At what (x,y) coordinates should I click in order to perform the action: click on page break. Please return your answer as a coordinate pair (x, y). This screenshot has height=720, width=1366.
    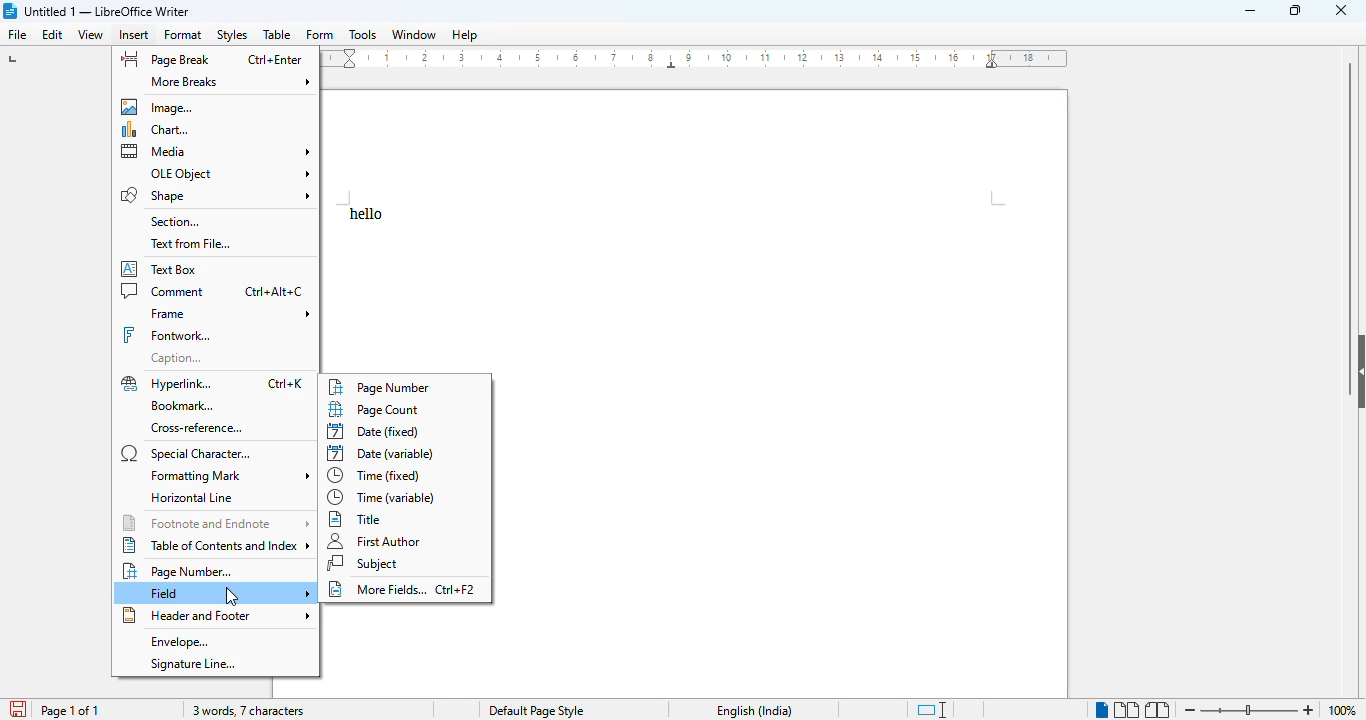
    Looking at the image, I should click on (165, 59).